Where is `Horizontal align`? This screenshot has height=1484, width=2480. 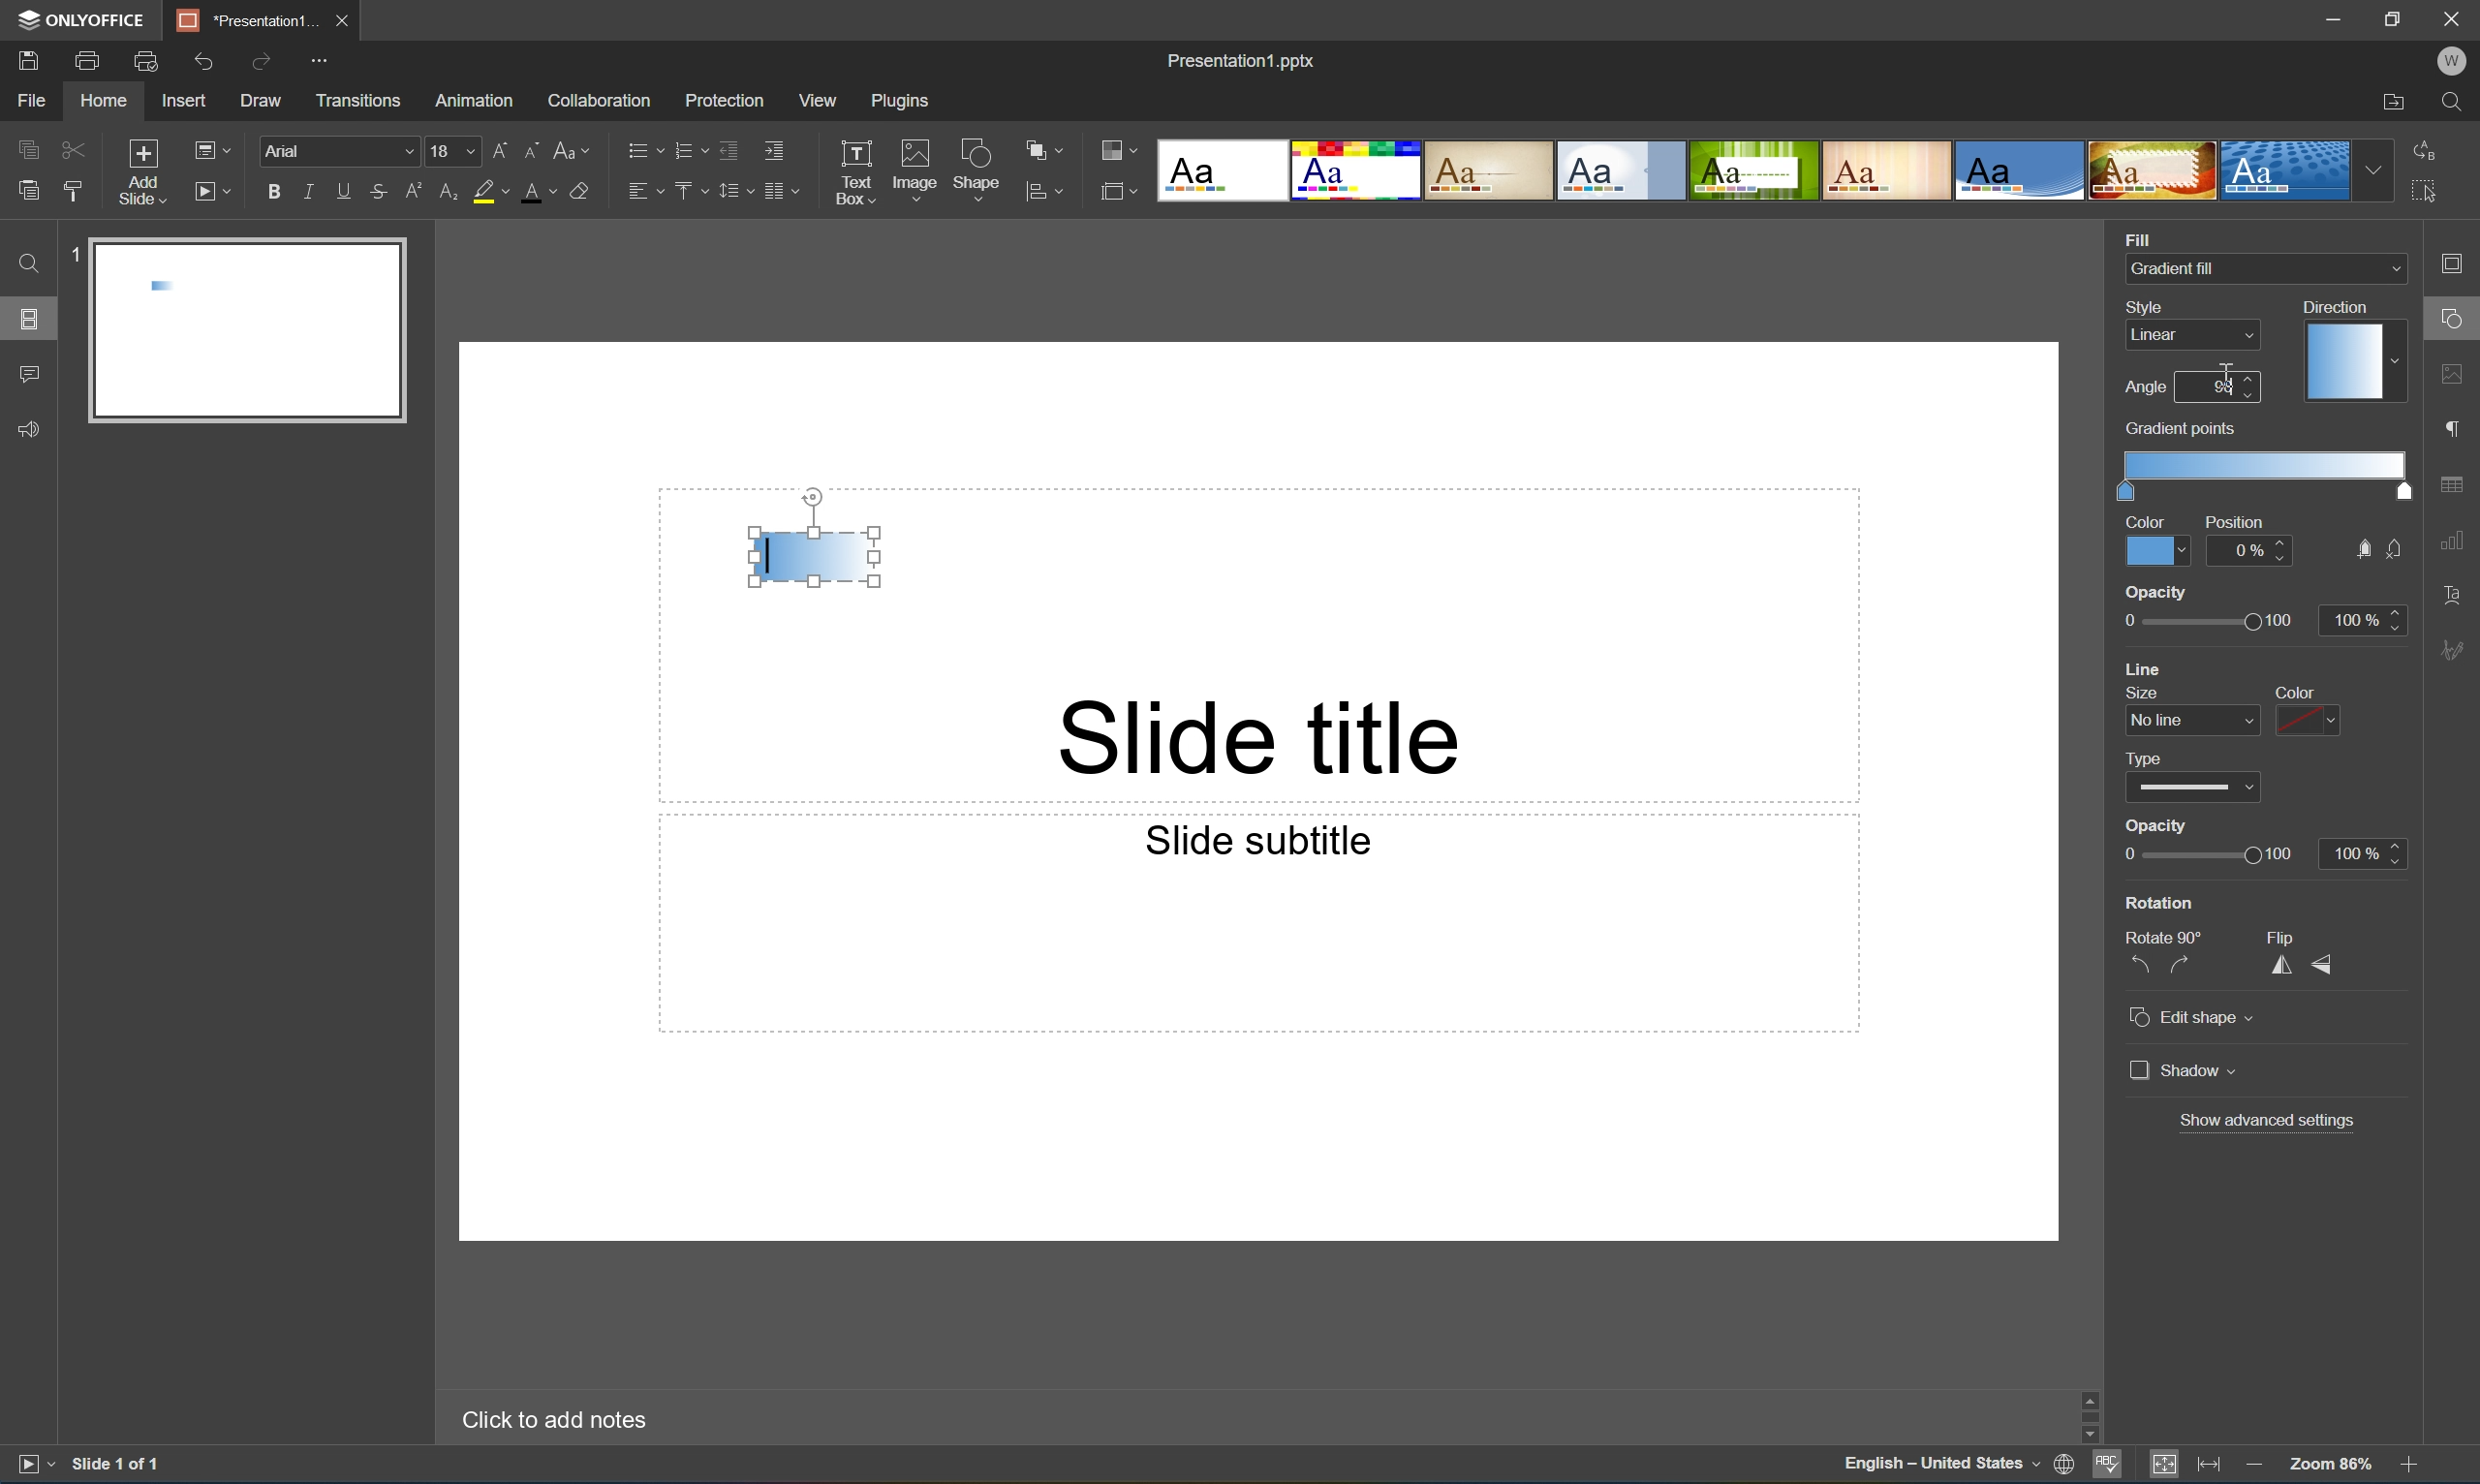
Horizontal align is located at coordinates (645, 193).